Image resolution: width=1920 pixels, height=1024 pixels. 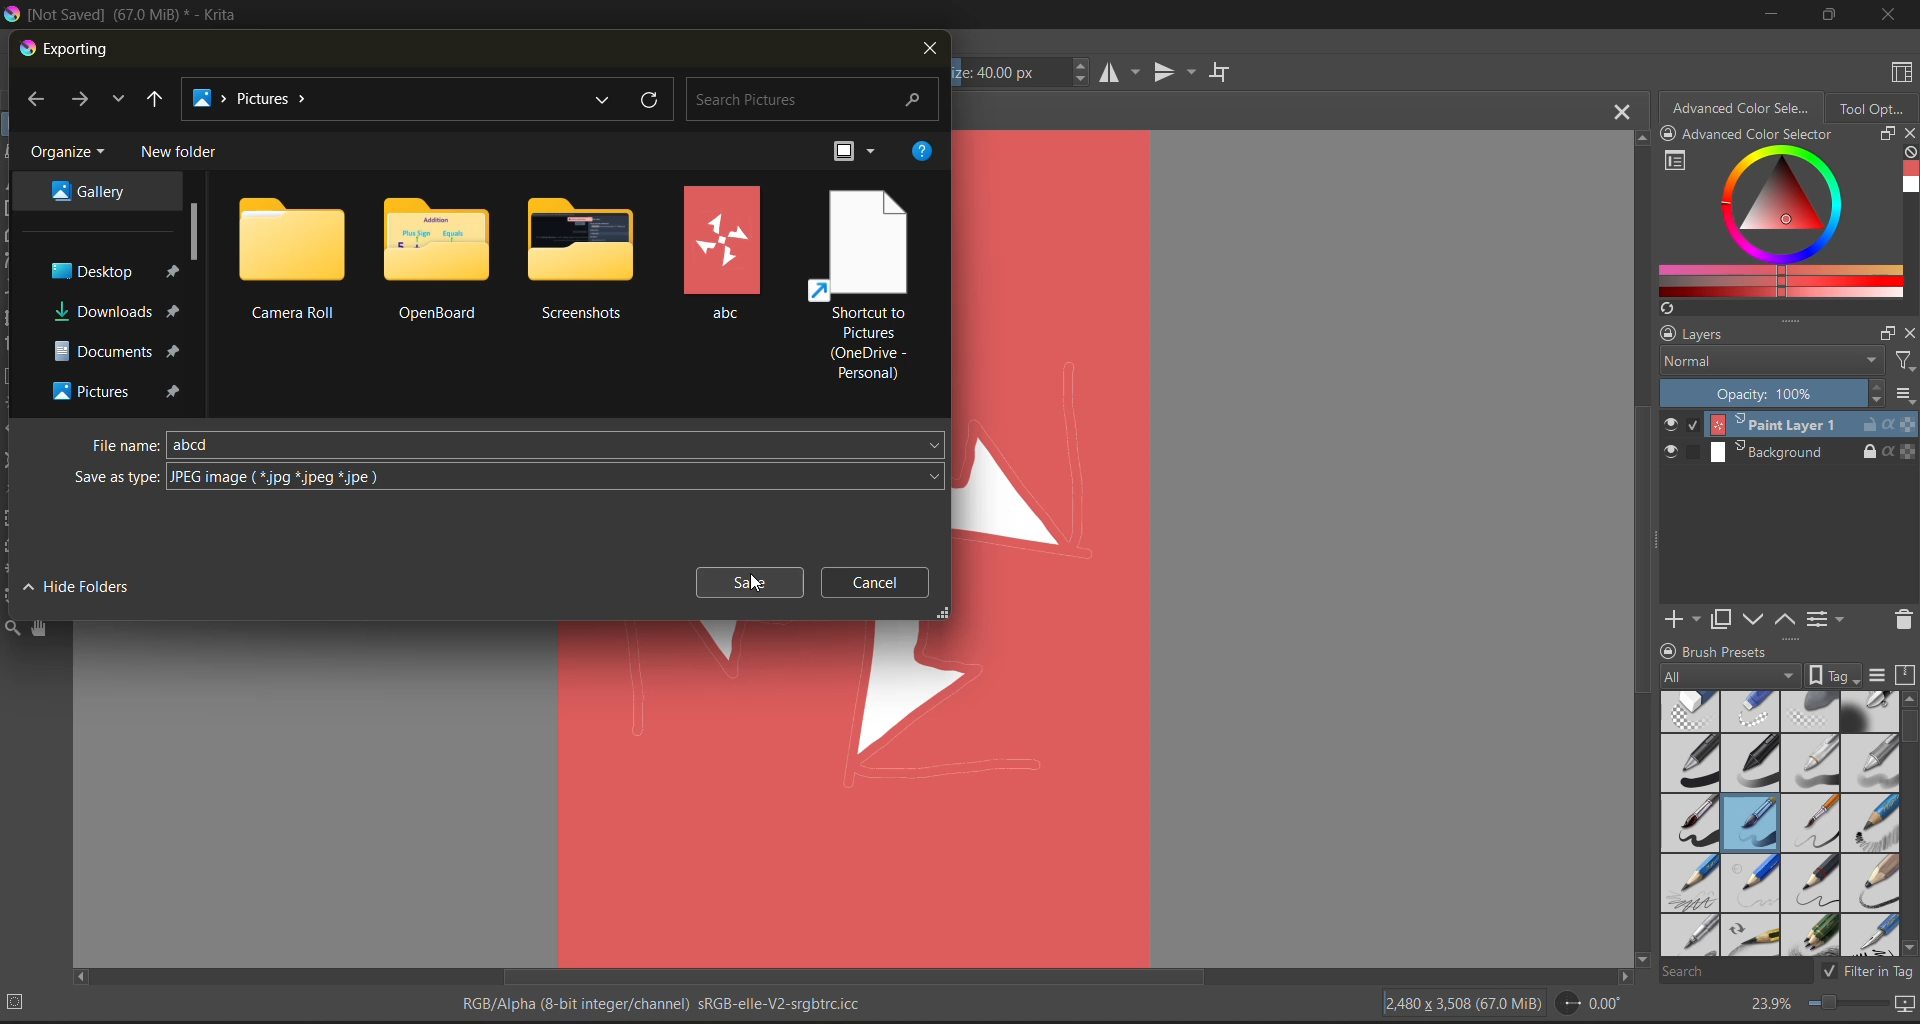 What do you see at coordinates (1881, 676) in the screenshot?
I see `display settings` at bounding box center [1881, 676].